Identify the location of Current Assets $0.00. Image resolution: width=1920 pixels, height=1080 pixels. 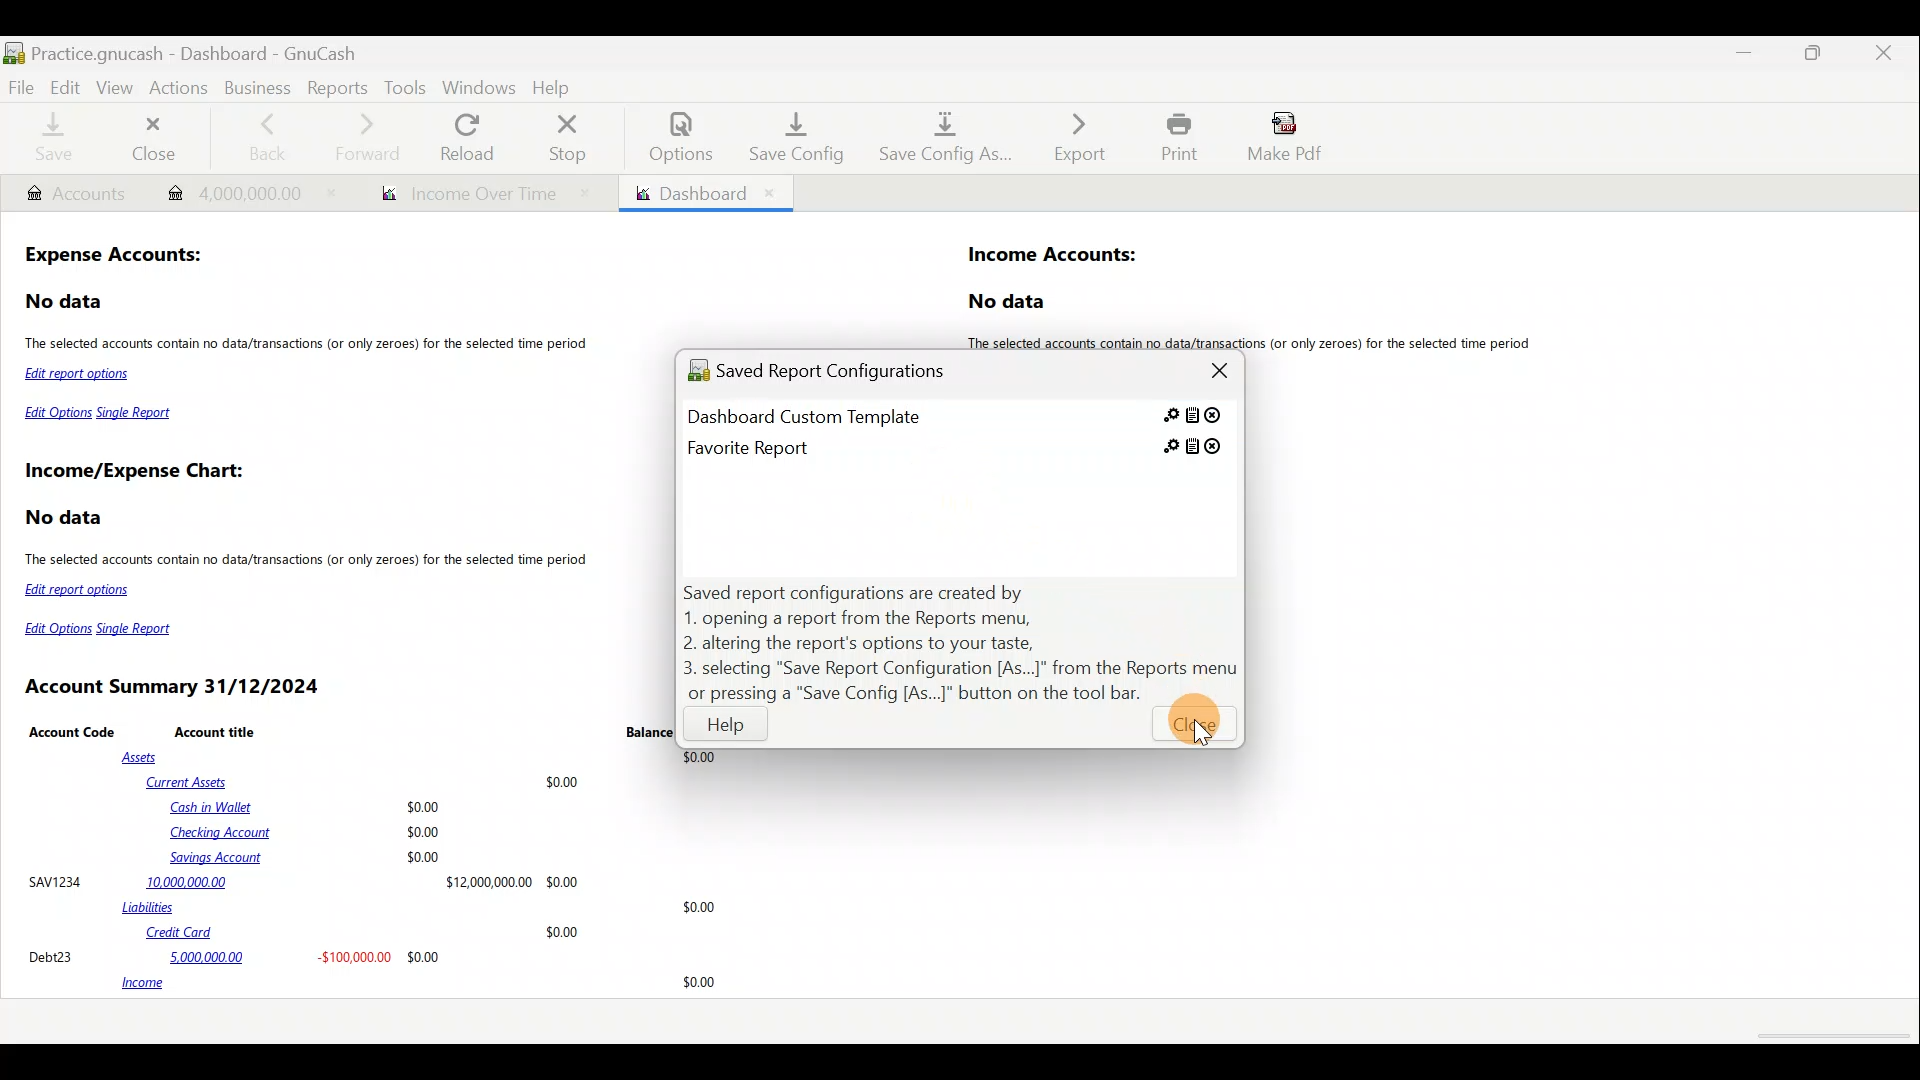
(367, 781).